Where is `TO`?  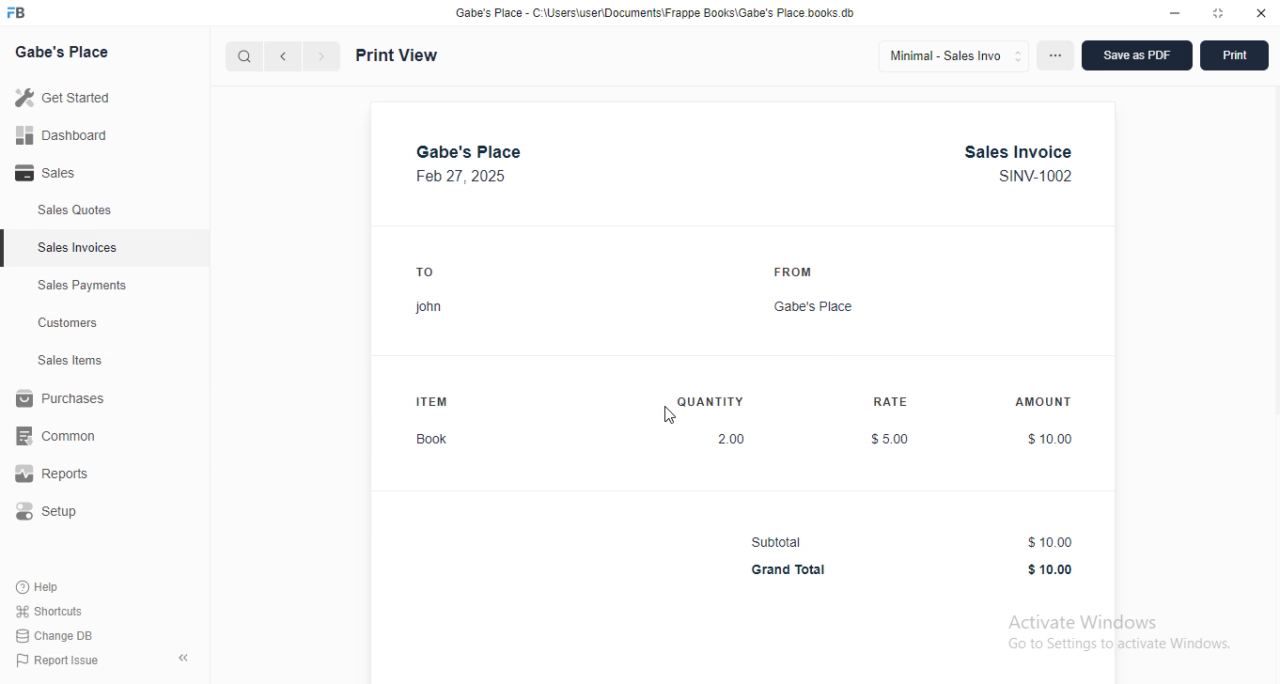
TO is located at coordinates (426, 272).